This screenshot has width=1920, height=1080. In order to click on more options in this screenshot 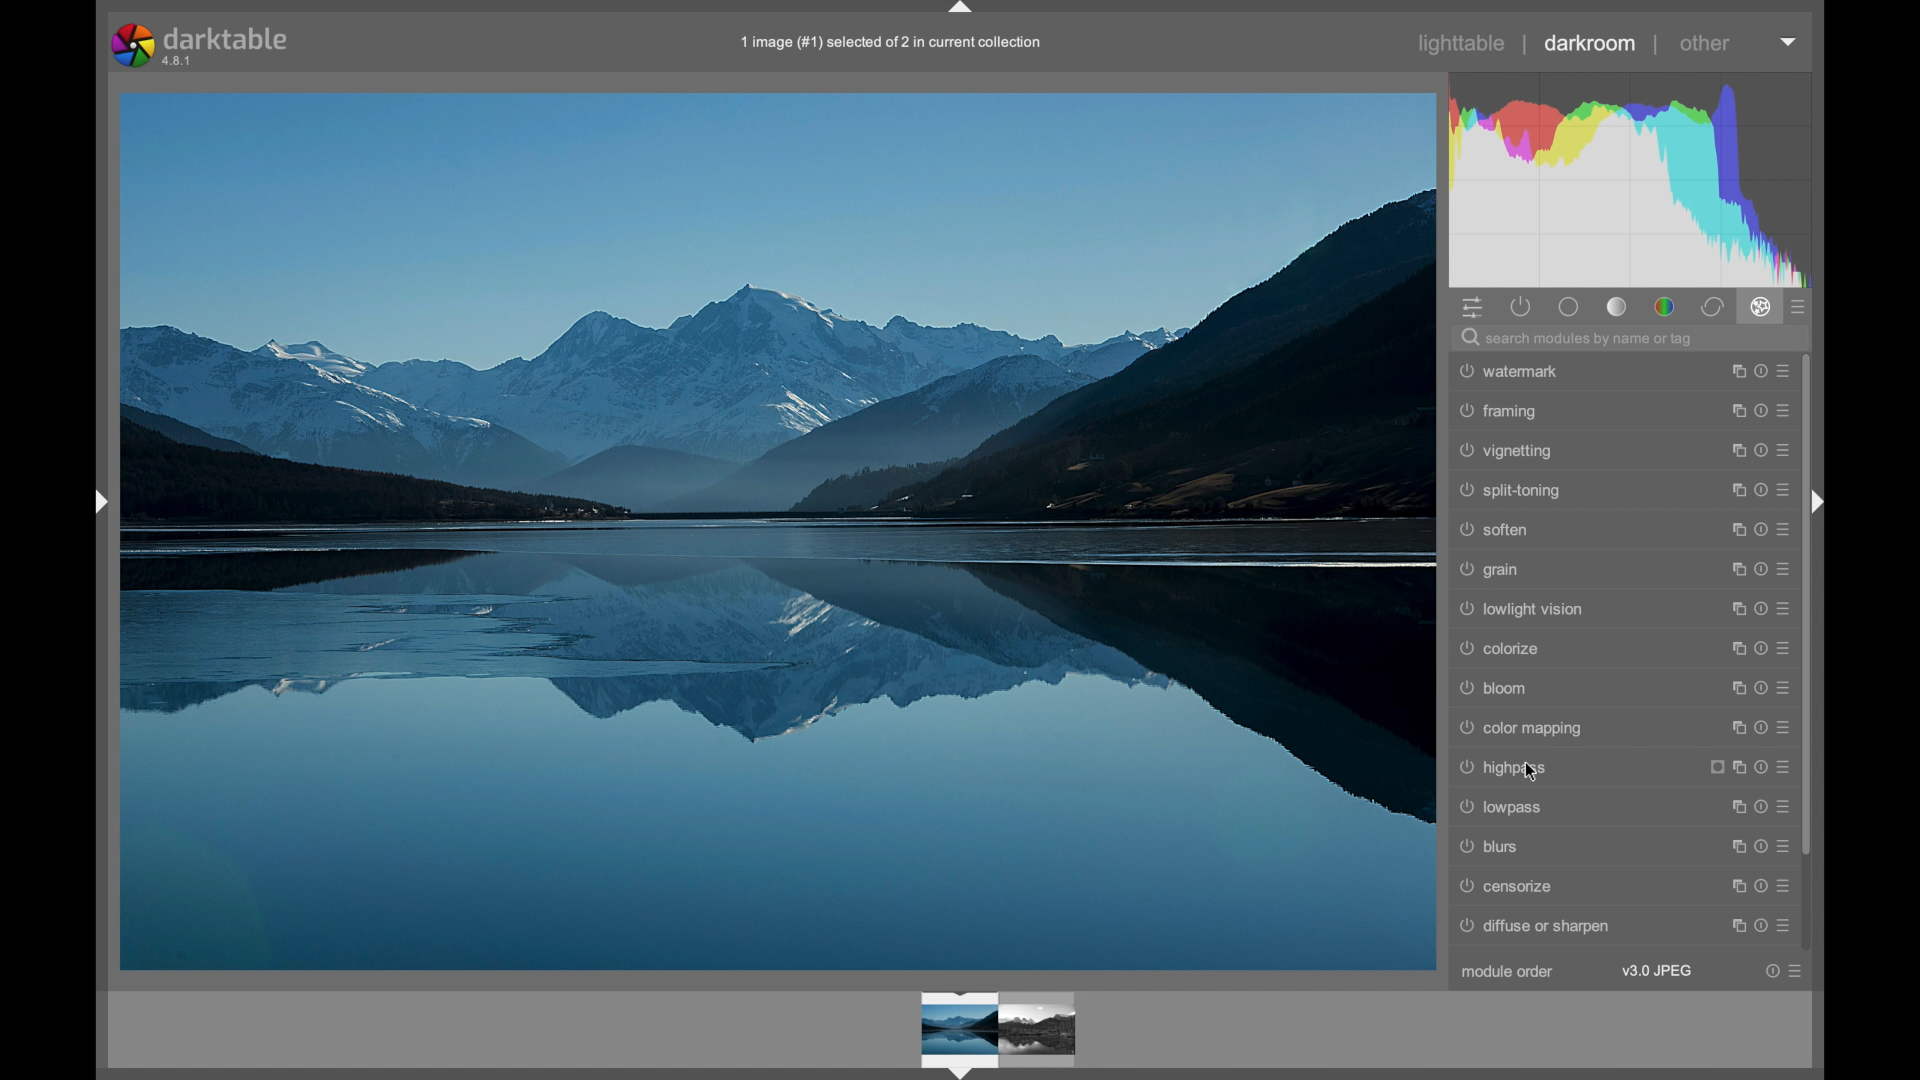, I will do `click(1758, 688)`.